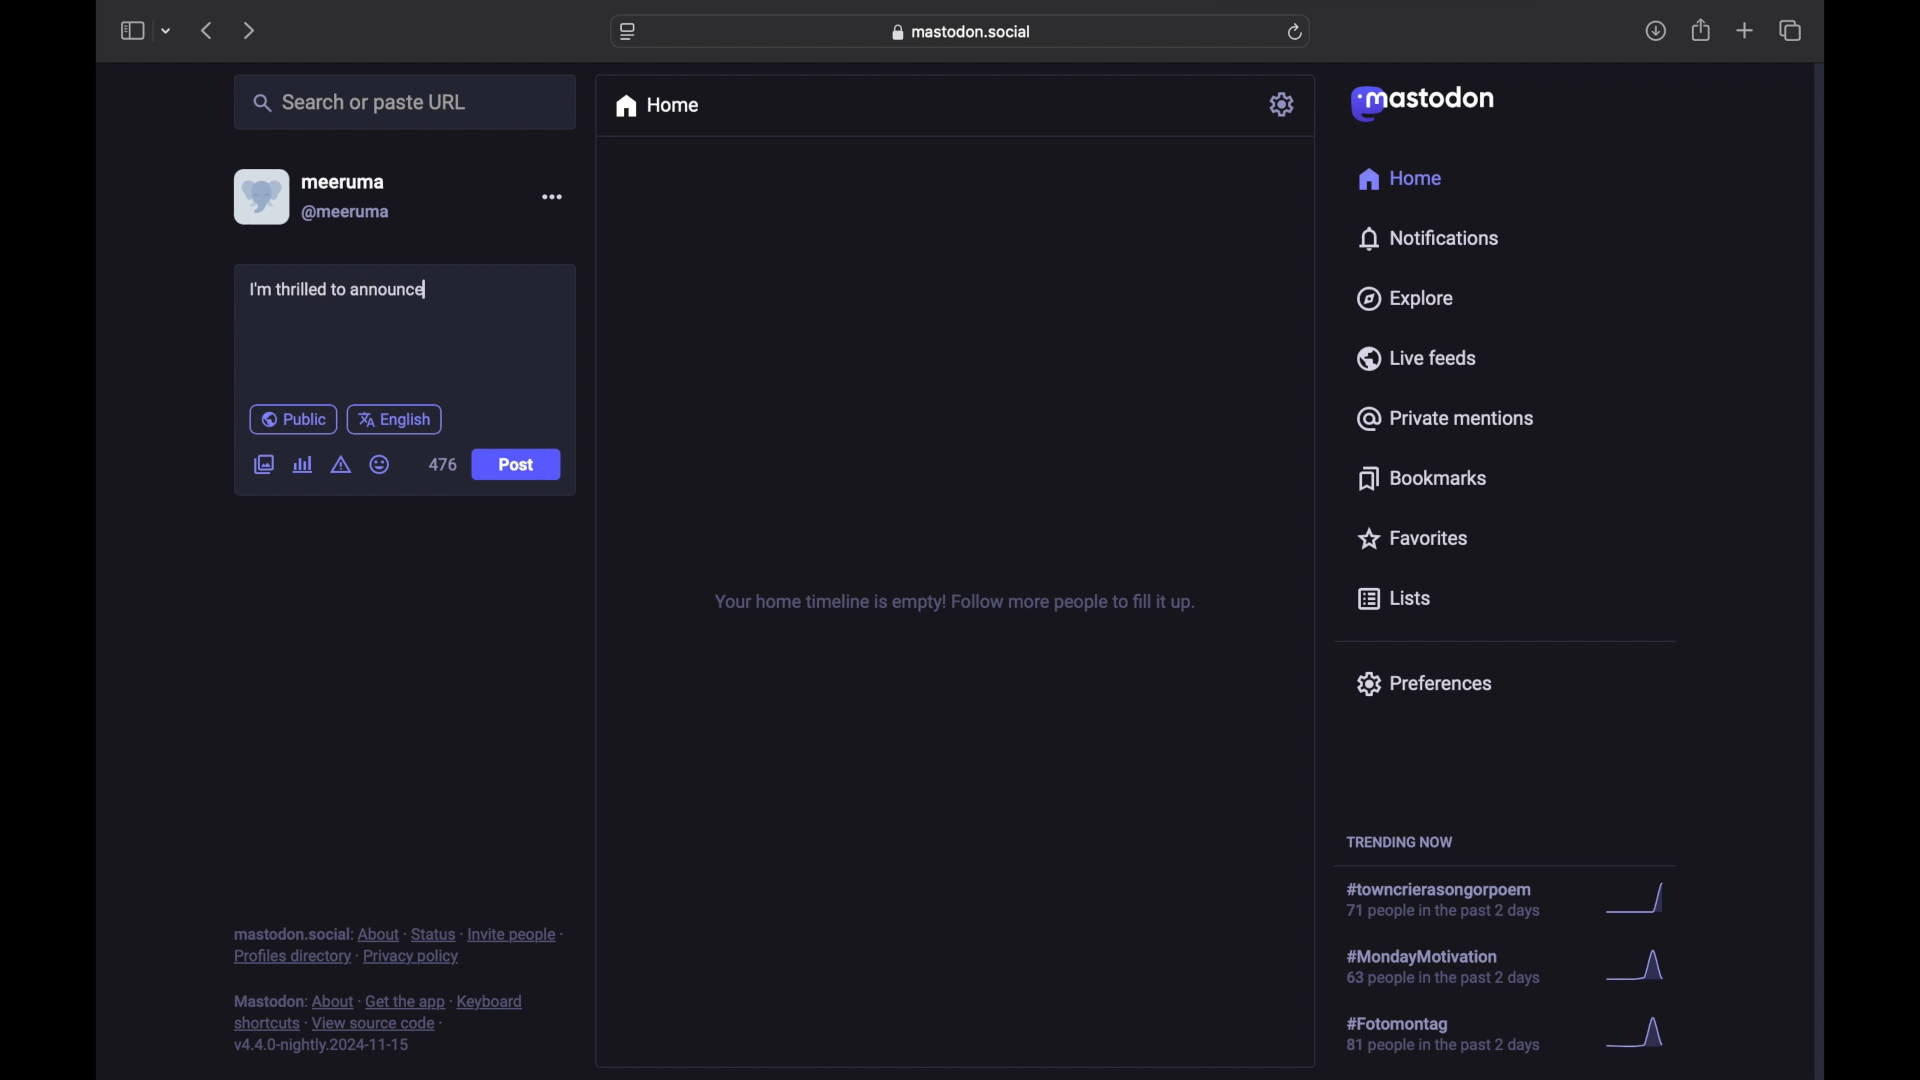 This screenshot has width=1920, height=1080. What do you see at coordinates (1444, 418) in the screenshot?
I see `private mentions` at bounding box center [1444, 418].